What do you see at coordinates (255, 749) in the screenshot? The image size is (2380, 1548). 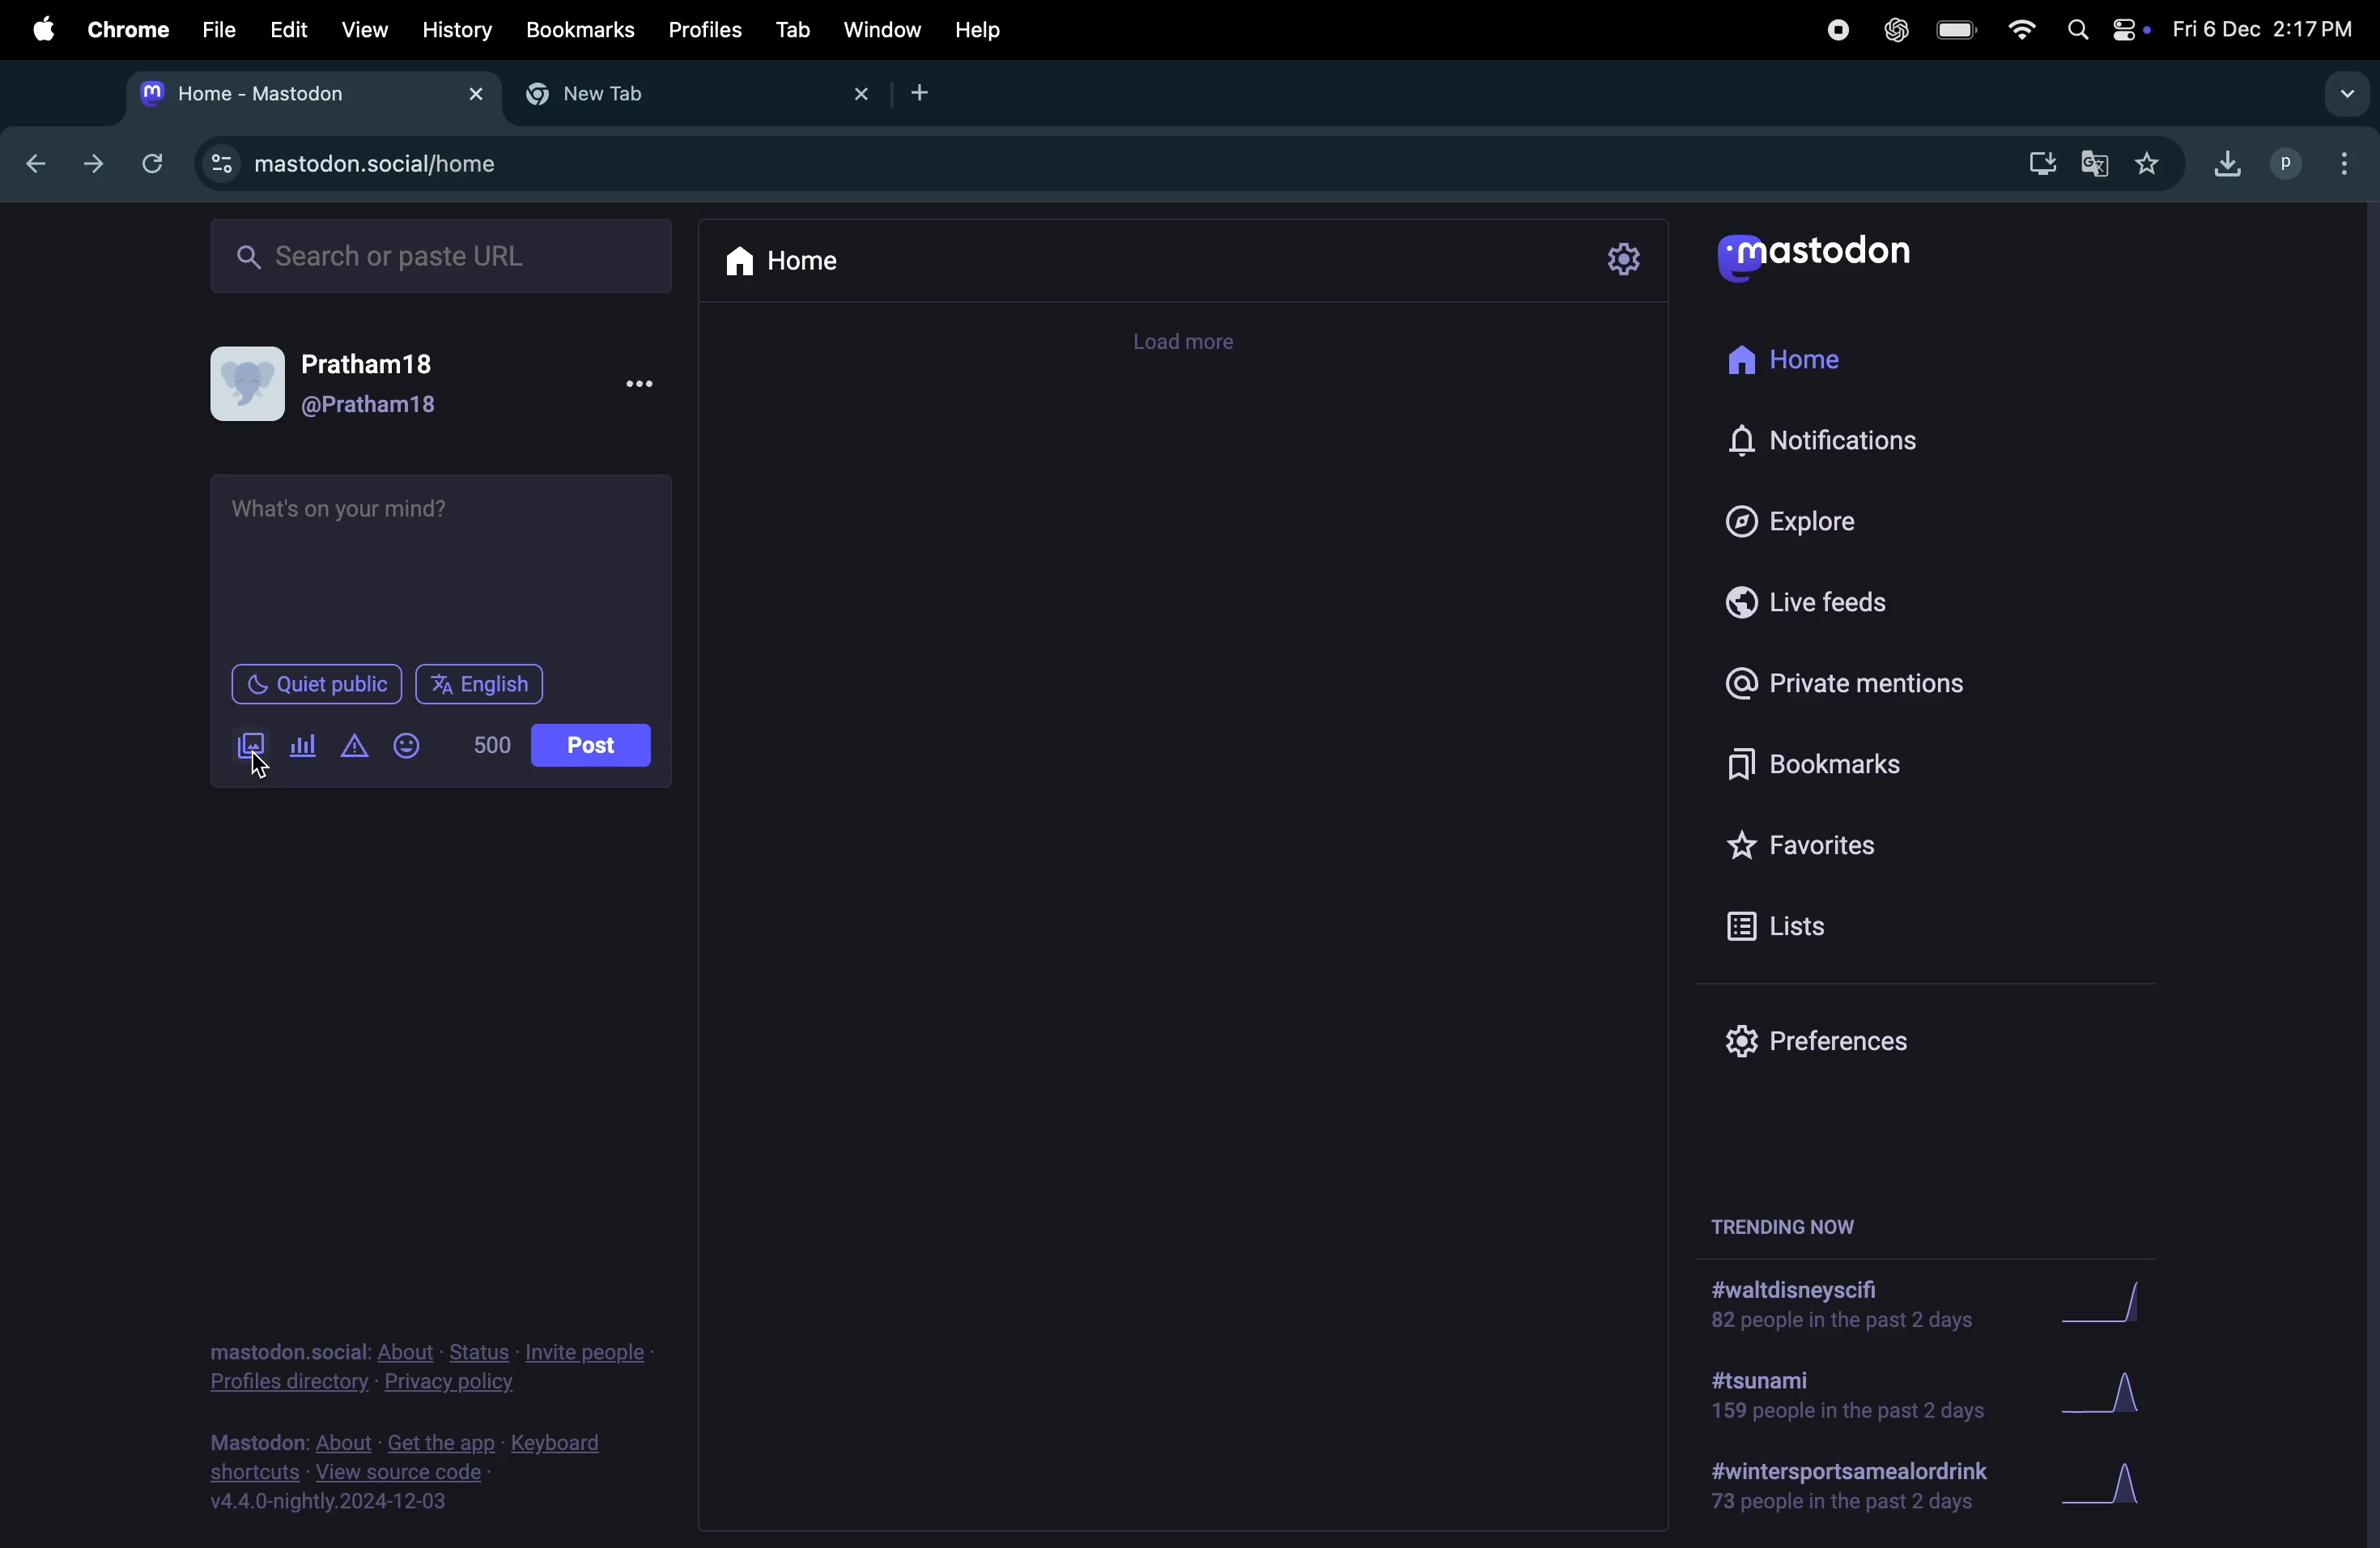 I see `add image` at bounding box center [255, 749].